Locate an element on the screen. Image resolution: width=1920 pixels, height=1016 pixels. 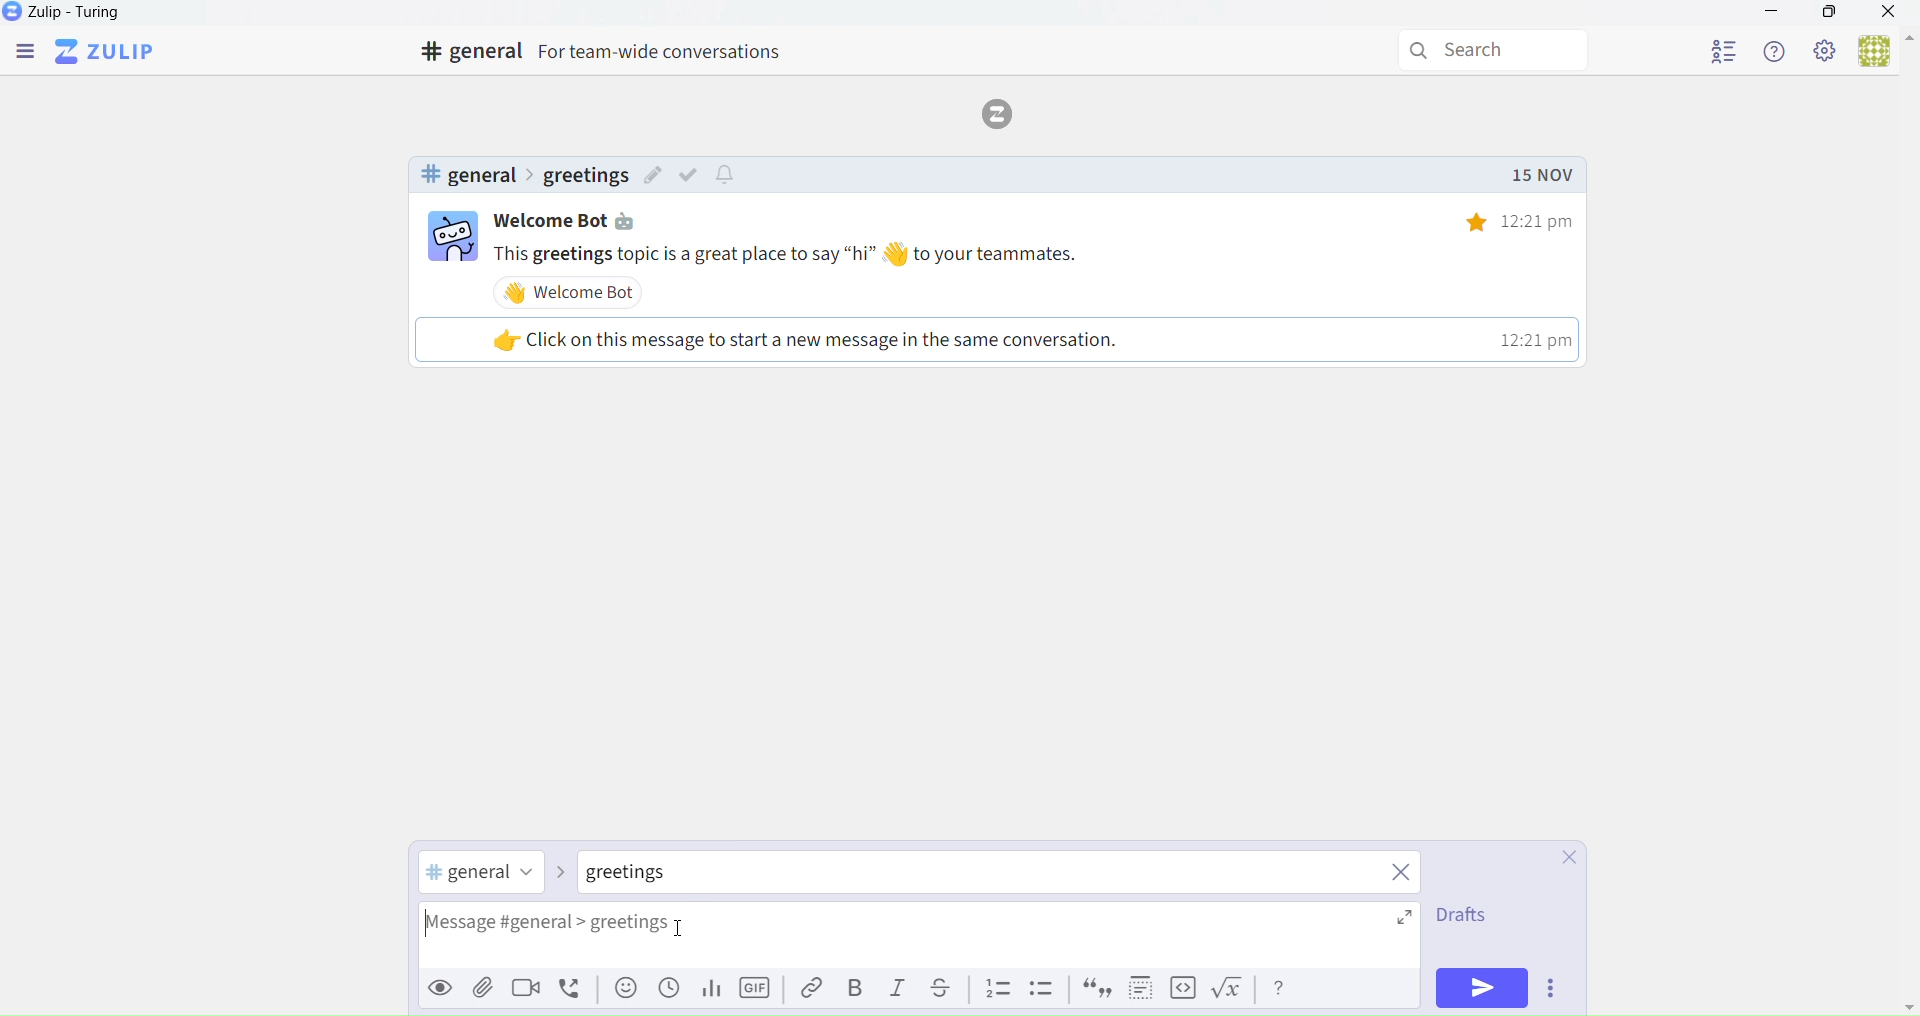
notify is located at coordinates (728, 176).